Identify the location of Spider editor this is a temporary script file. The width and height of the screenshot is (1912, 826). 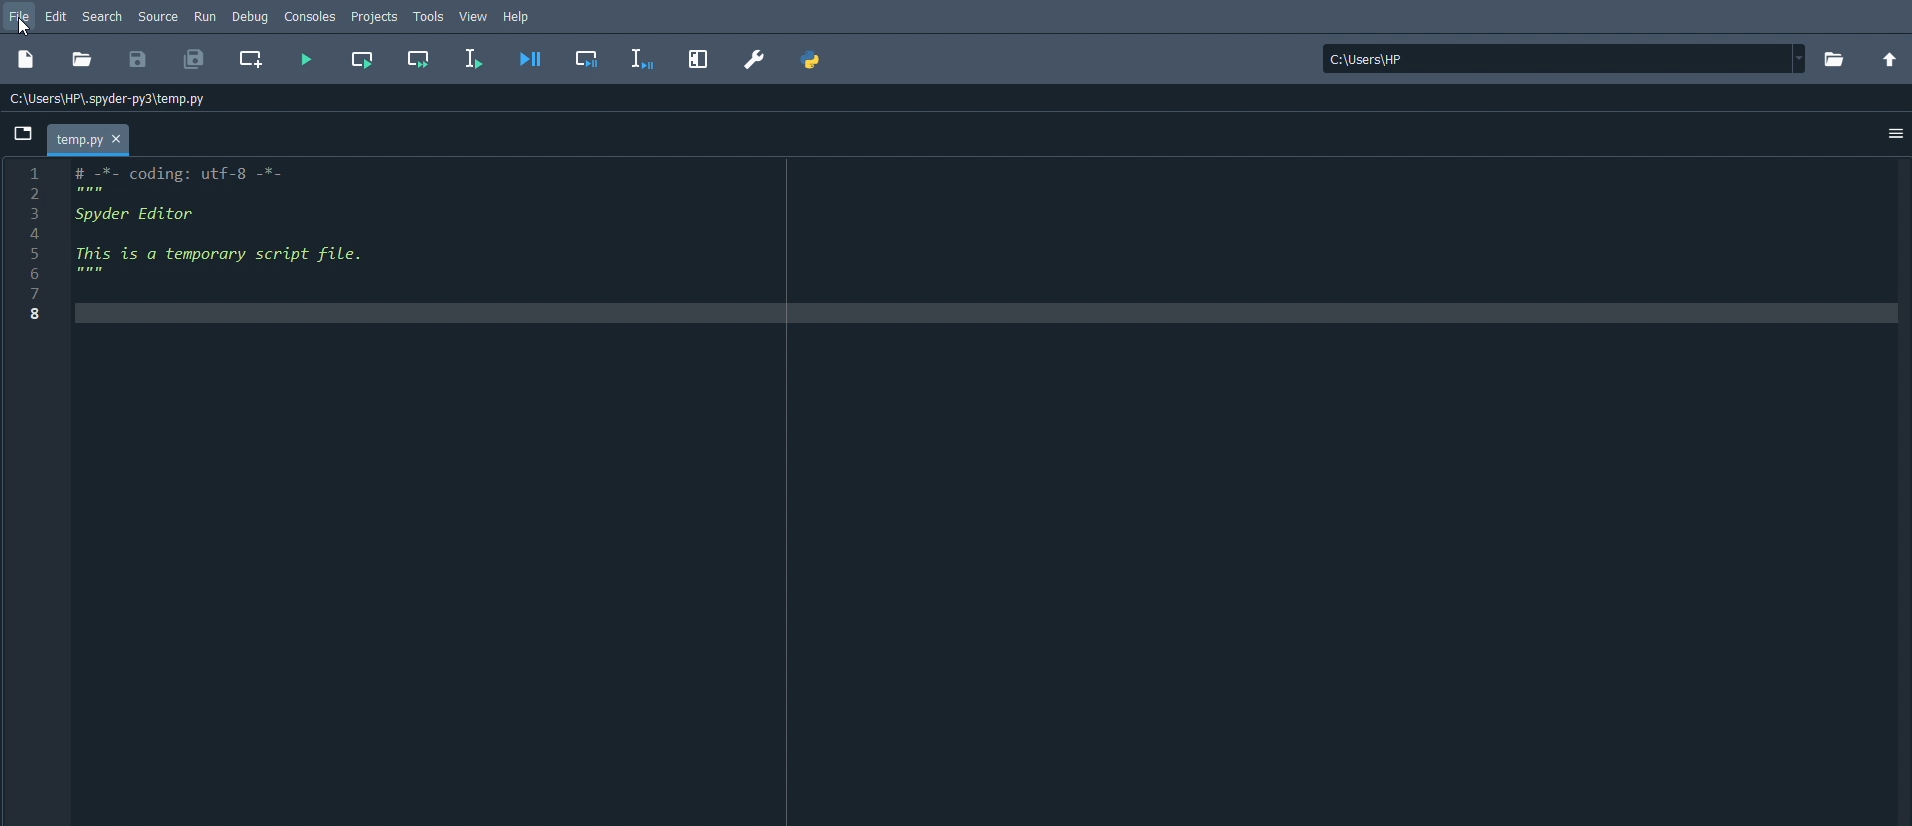
(244, 224).